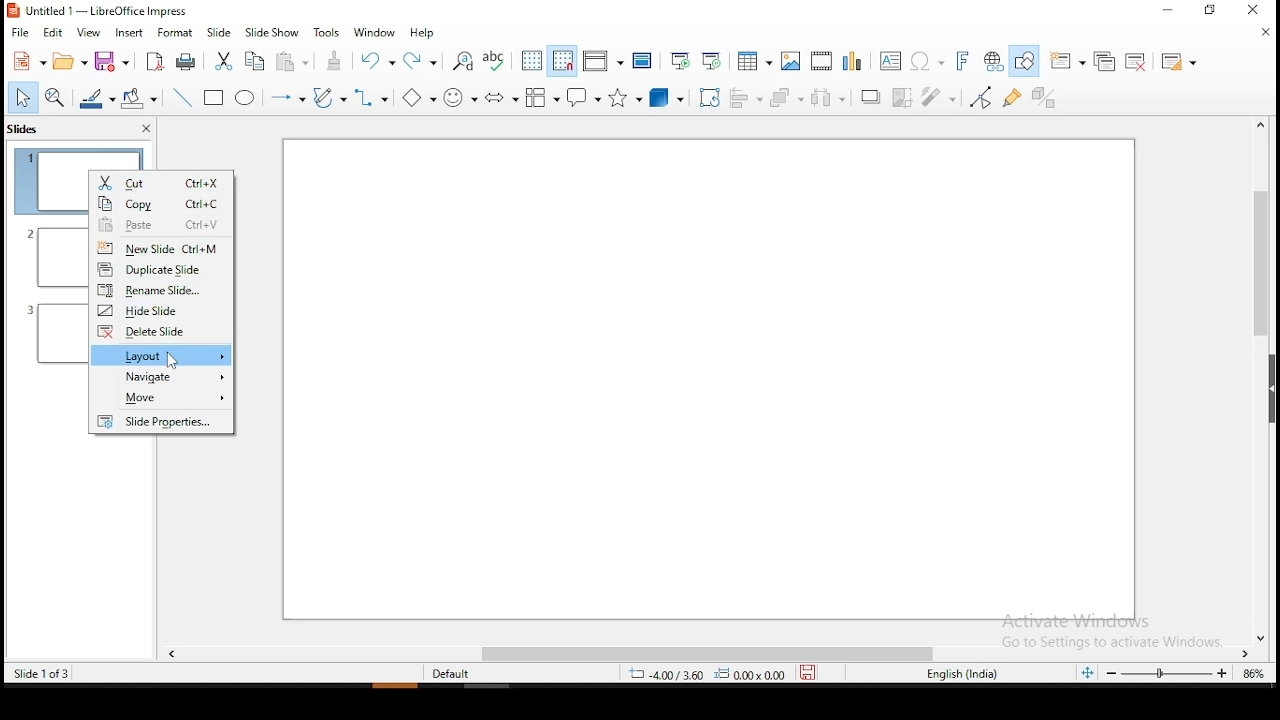  What do you see at coordinates (1252, 673) in the screenshot?
I see `zoom level` at bounding box center [1252, 673].